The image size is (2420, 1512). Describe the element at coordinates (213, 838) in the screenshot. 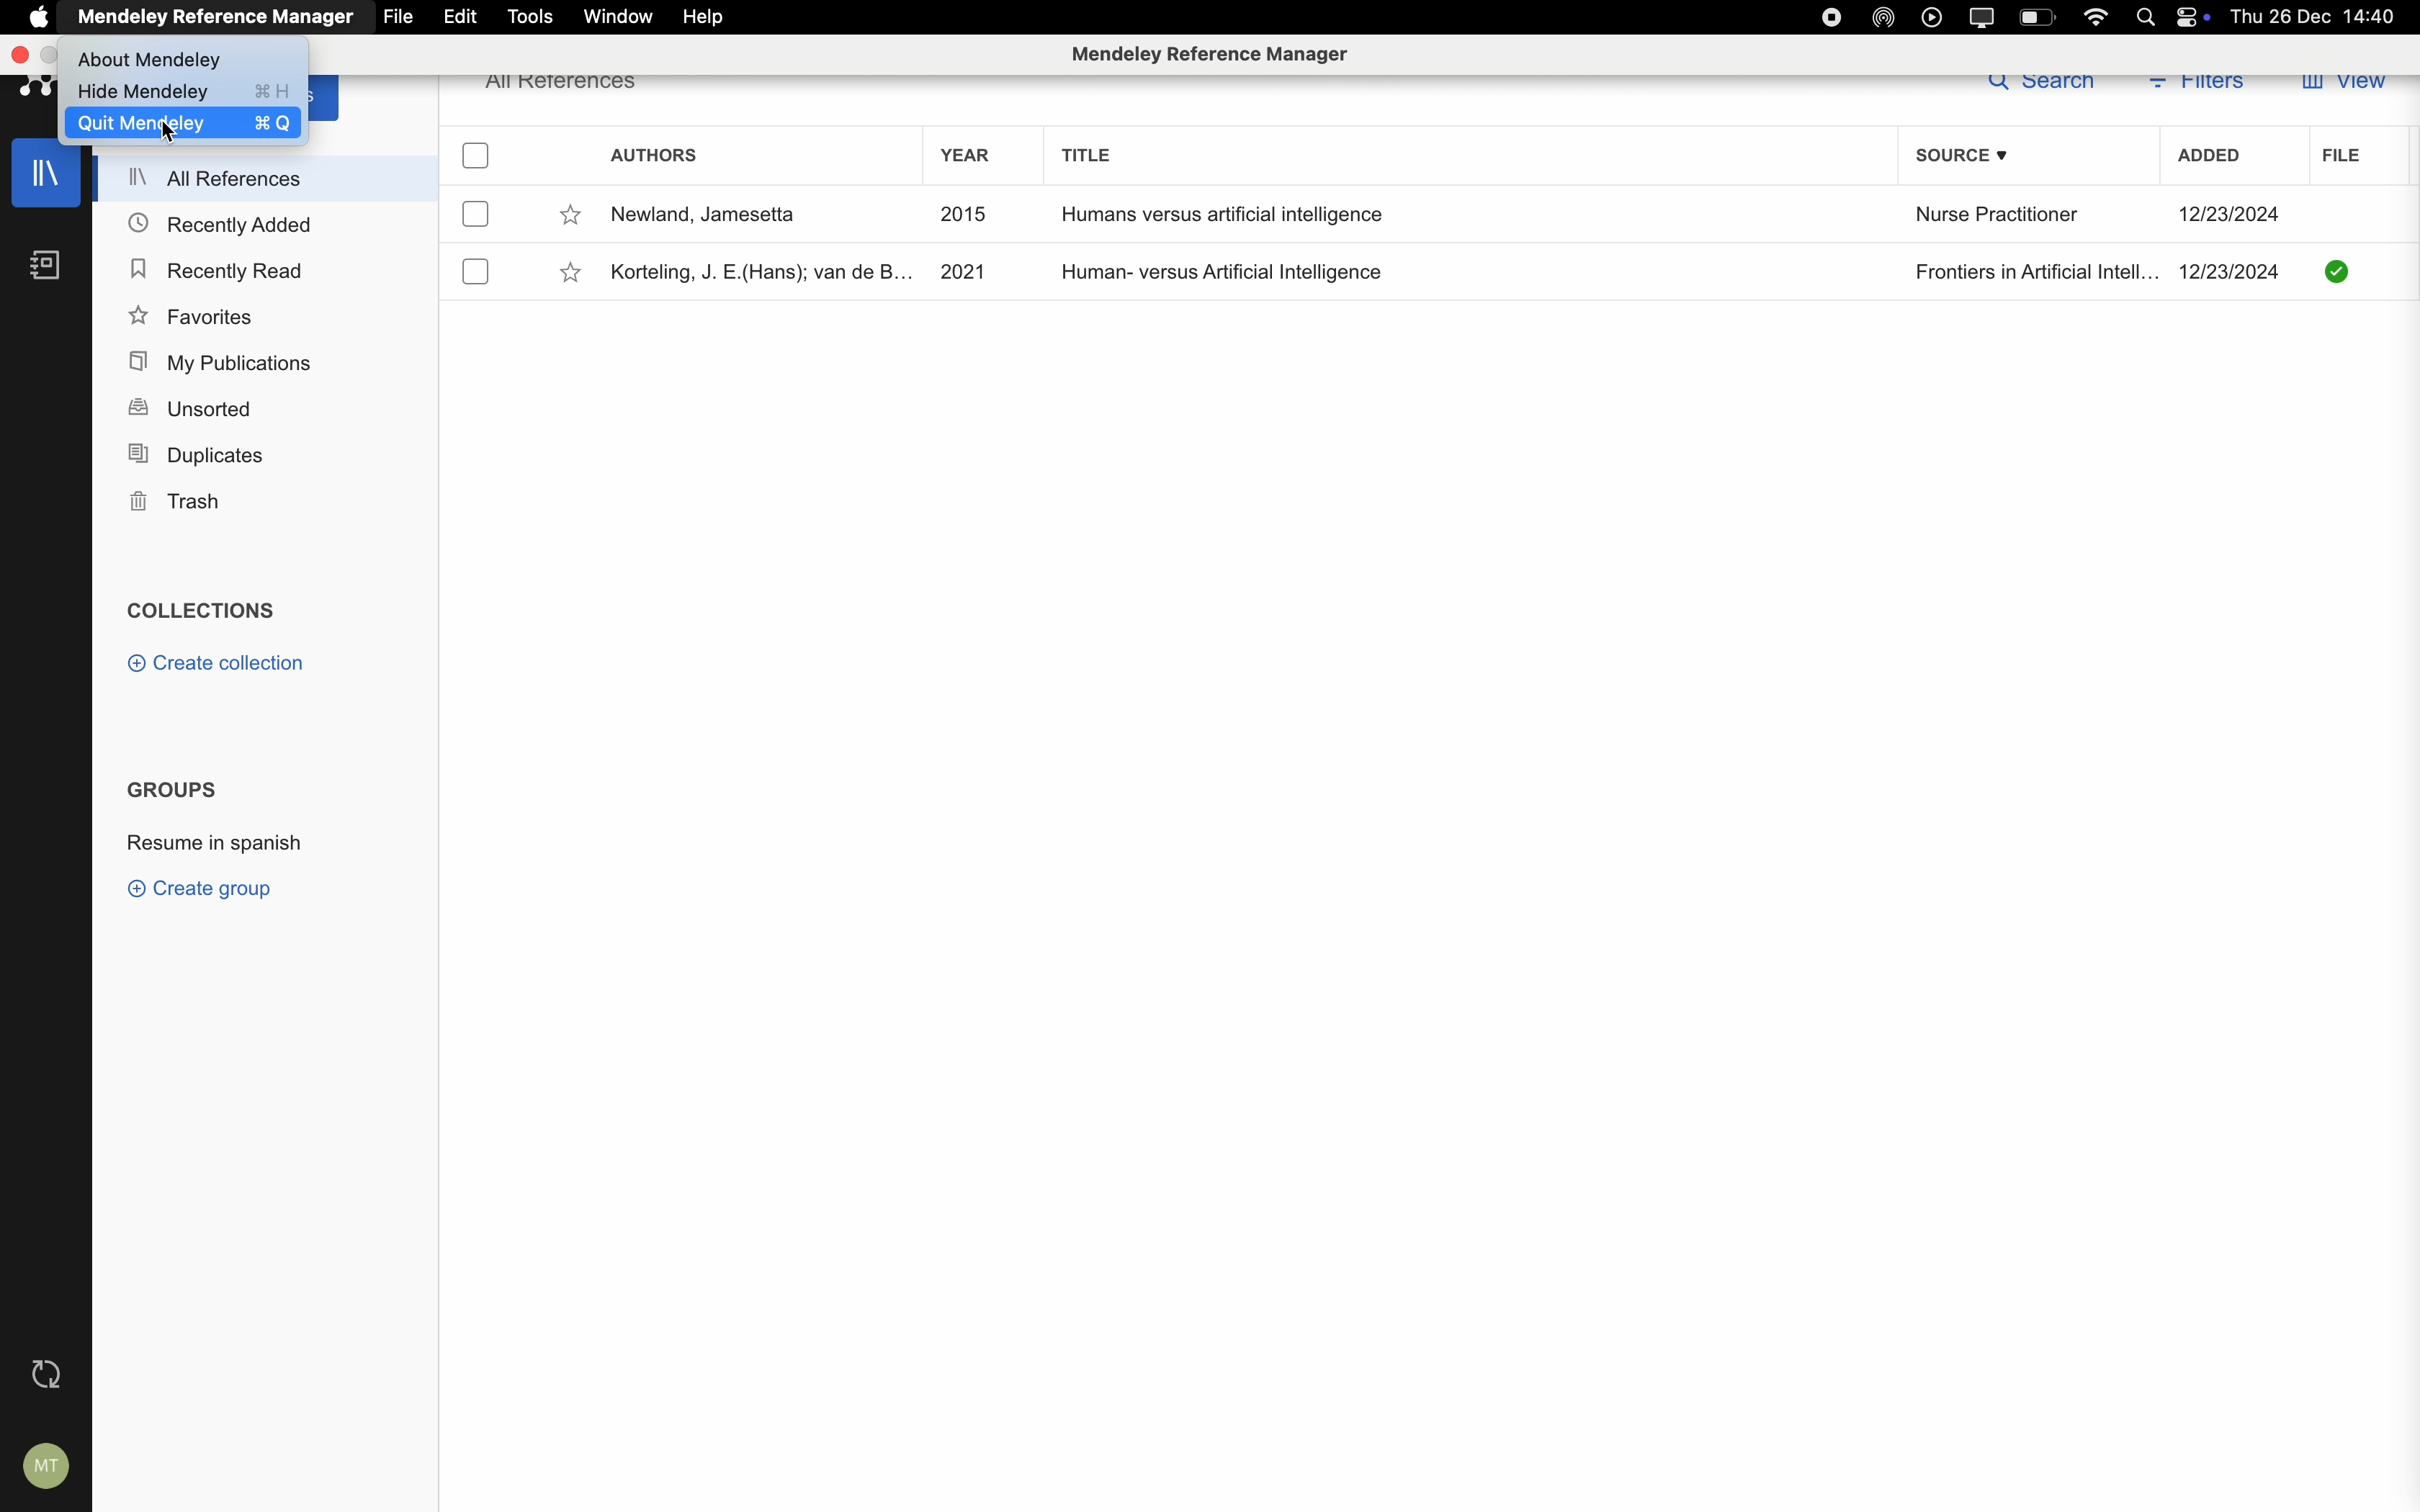

I see `resume in spanish` at that location.